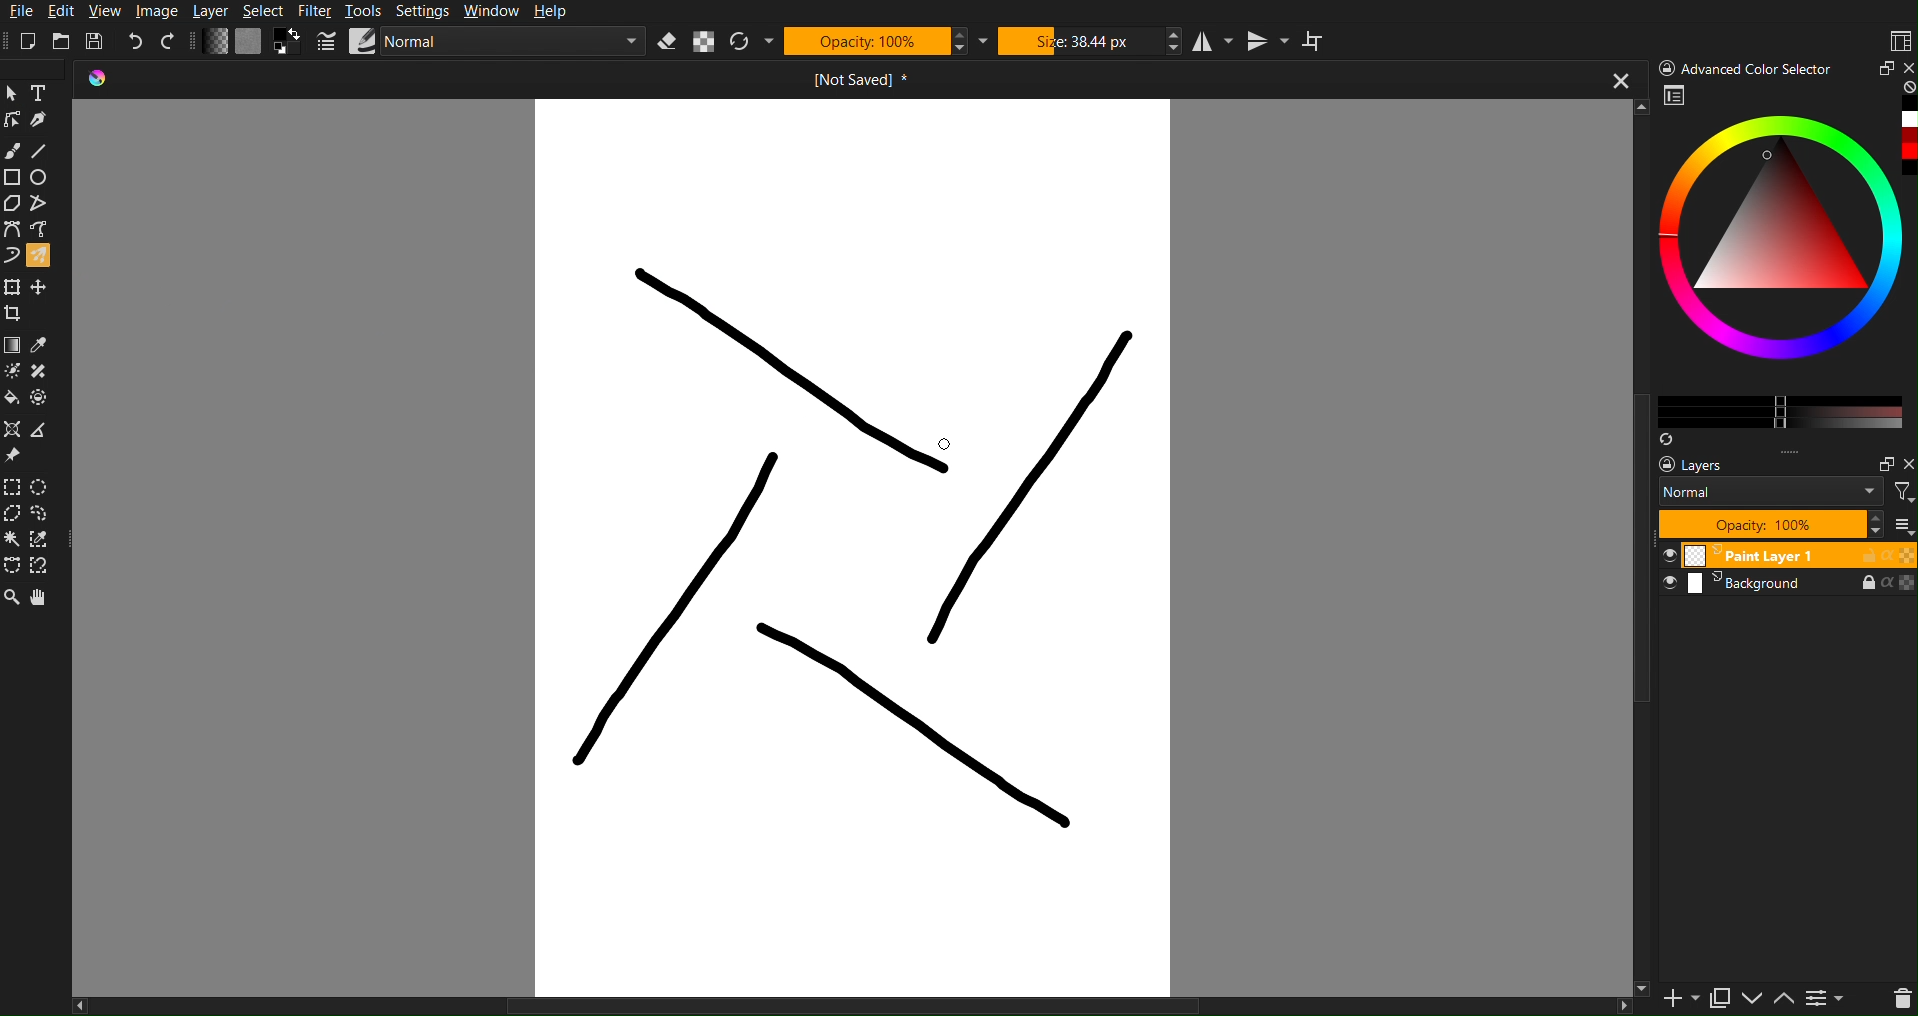 The image size is (1918, 1016). I want to click on Bezier Curve, so click(12, 229).